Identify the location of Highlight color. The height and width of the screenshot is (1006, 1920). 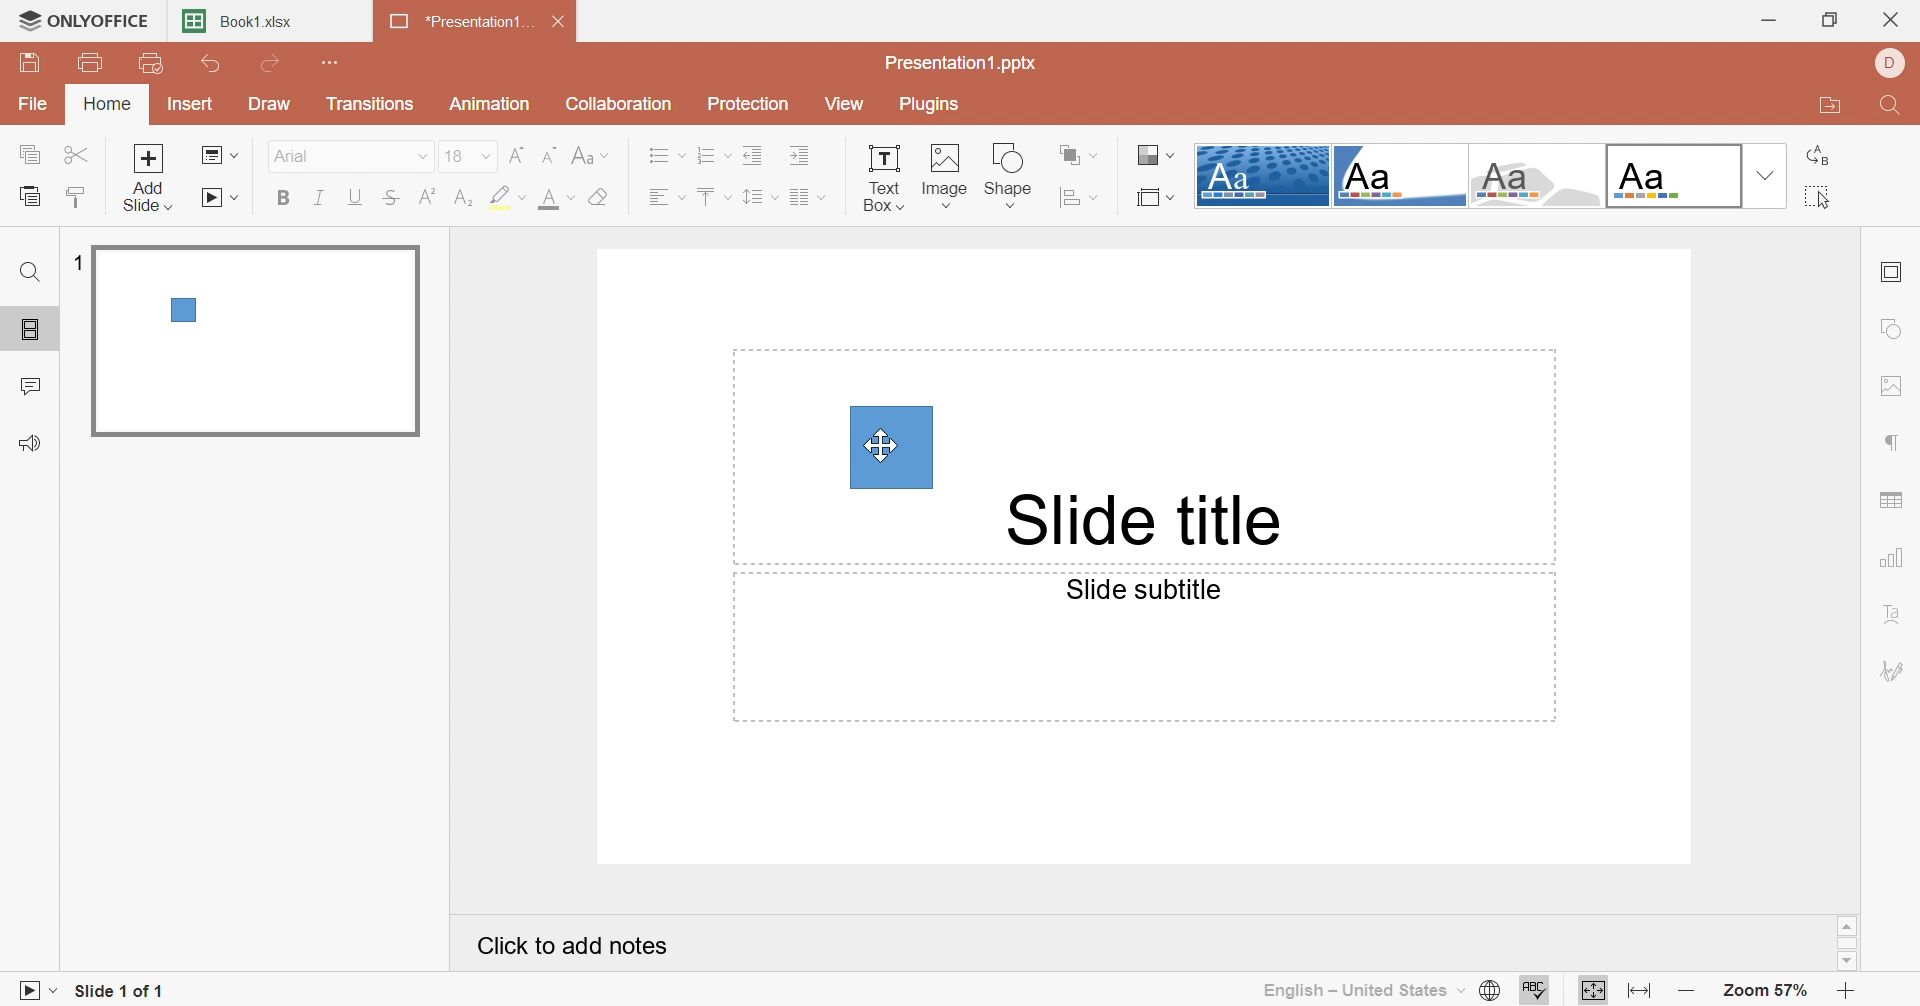
(509, 195).